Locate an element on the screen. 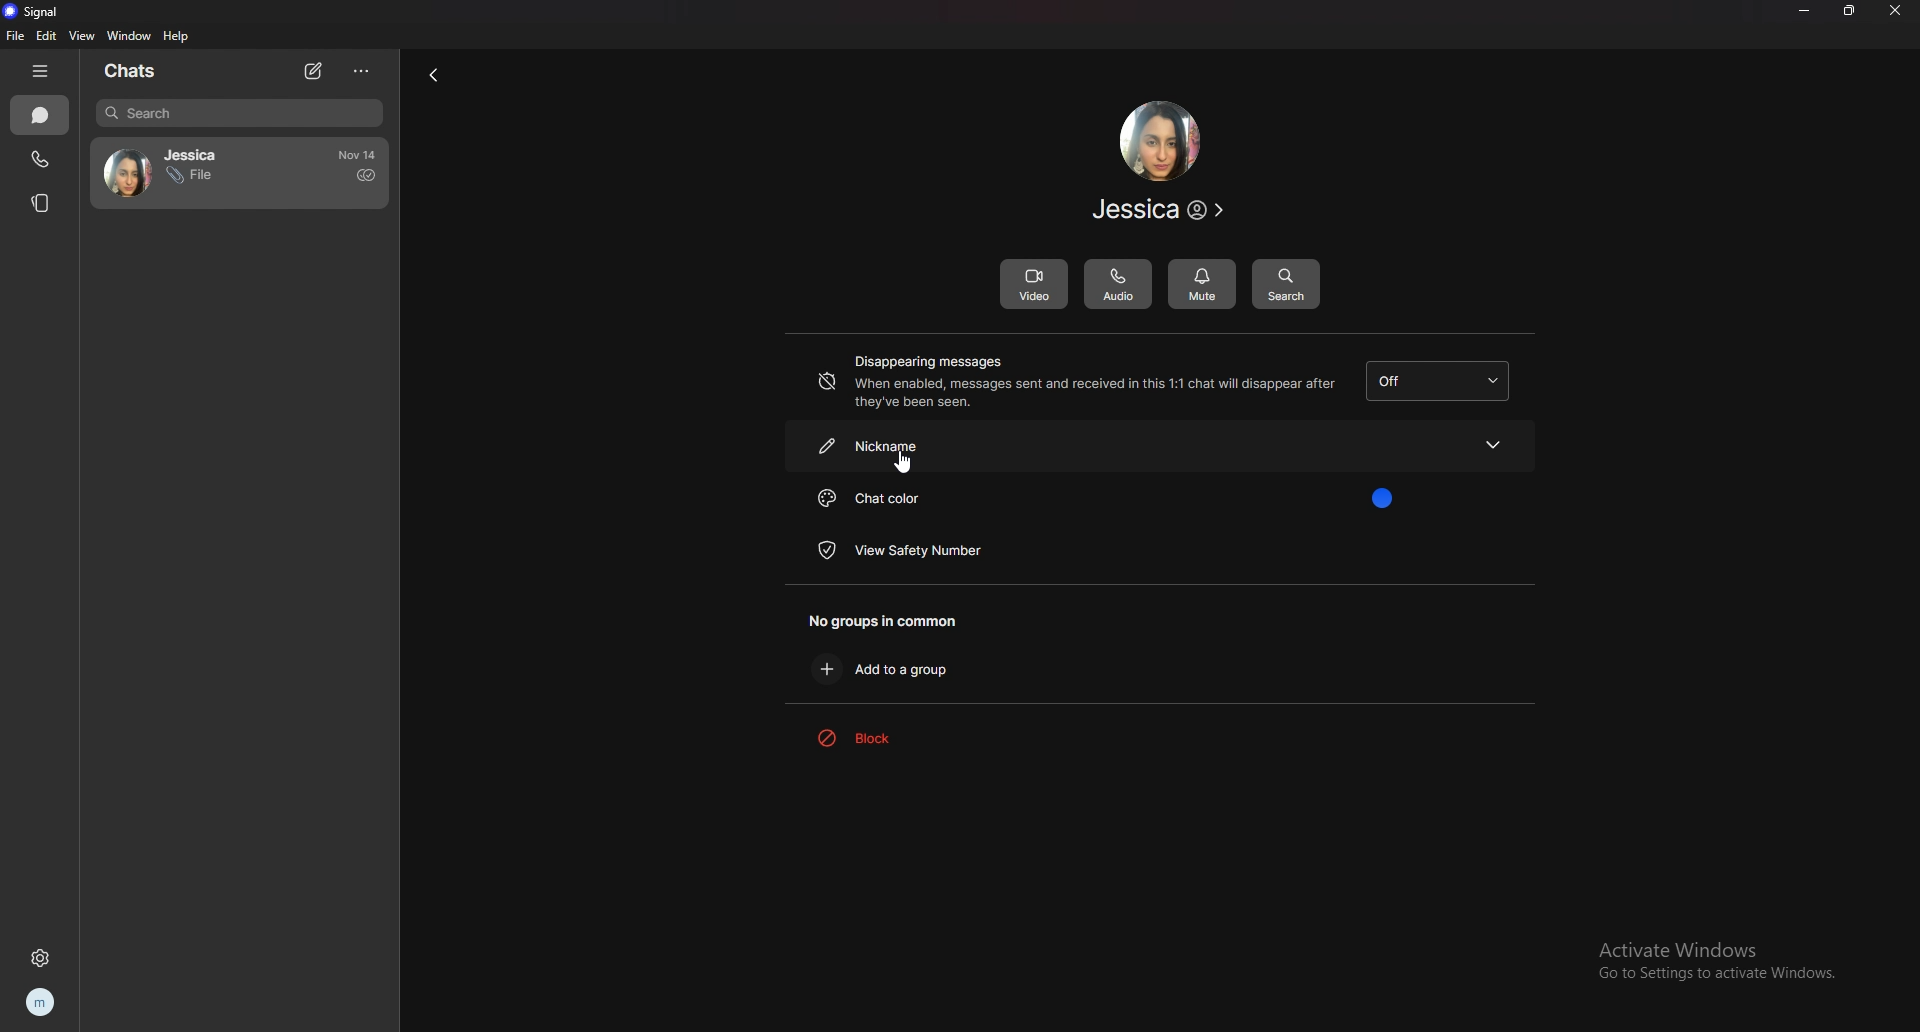 This screenshot has width=1920, height=1032. window is located at coordinates (130, 35).